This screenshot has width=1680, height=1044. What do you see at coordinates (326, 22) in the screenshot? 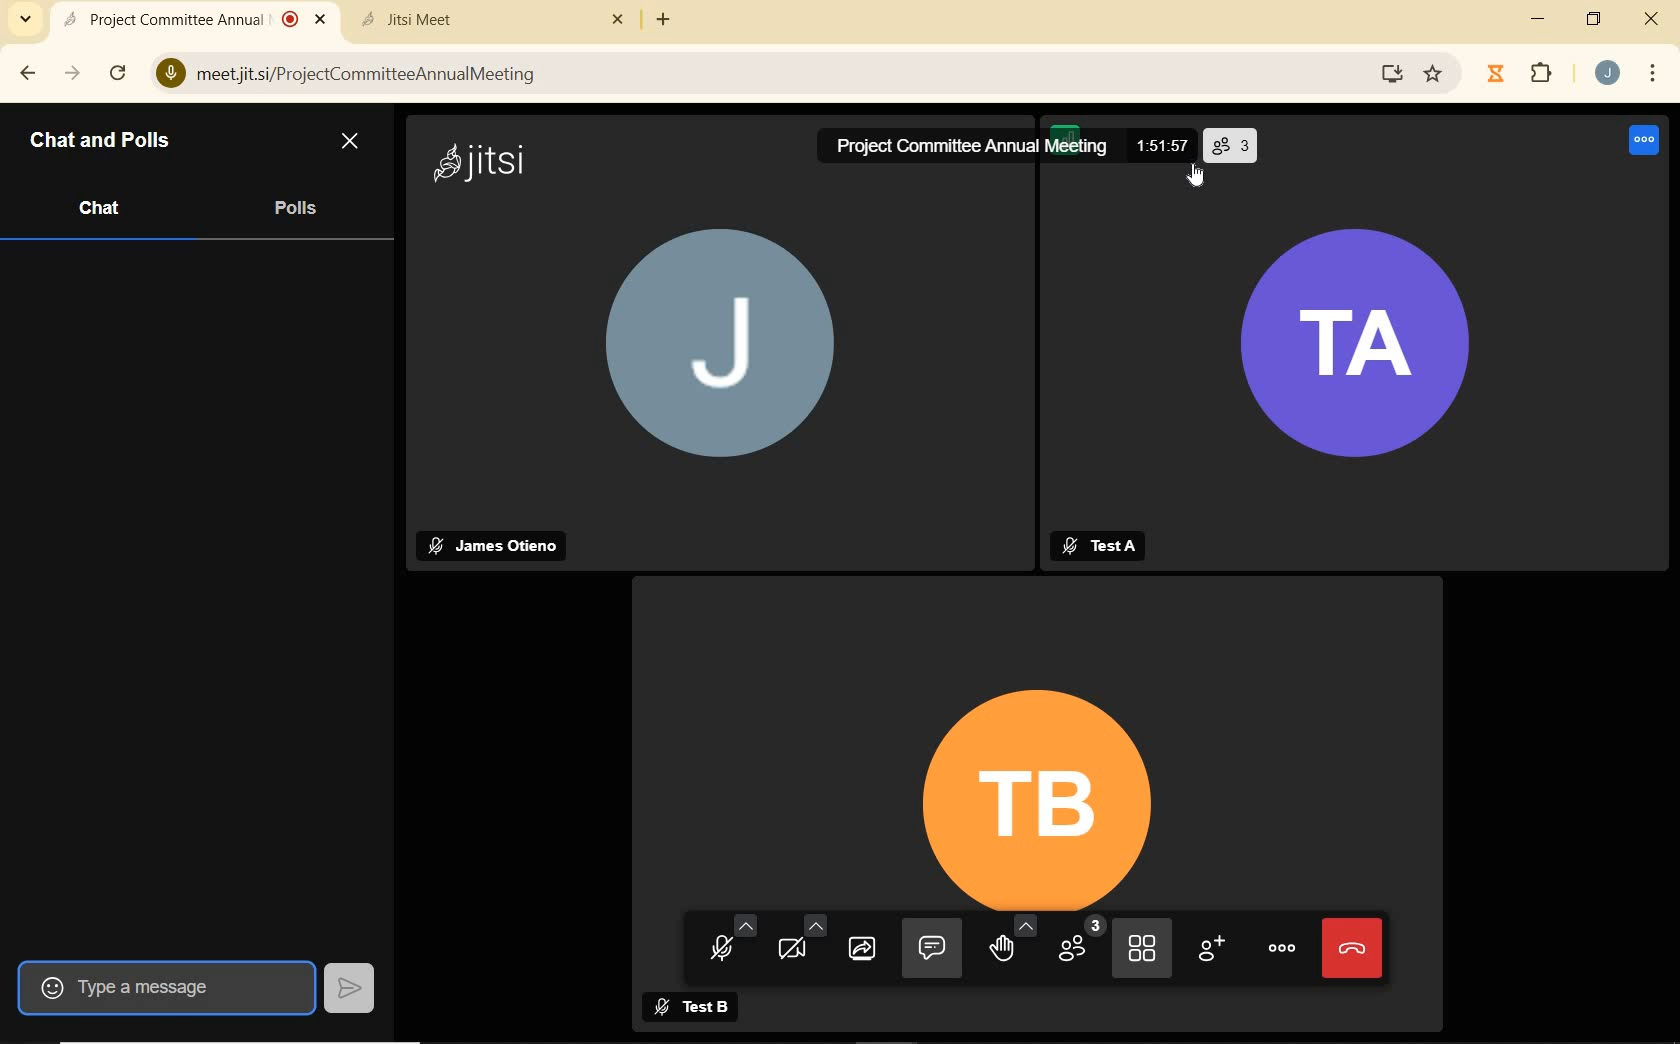
I see `close` at bounding box center [326, 22].